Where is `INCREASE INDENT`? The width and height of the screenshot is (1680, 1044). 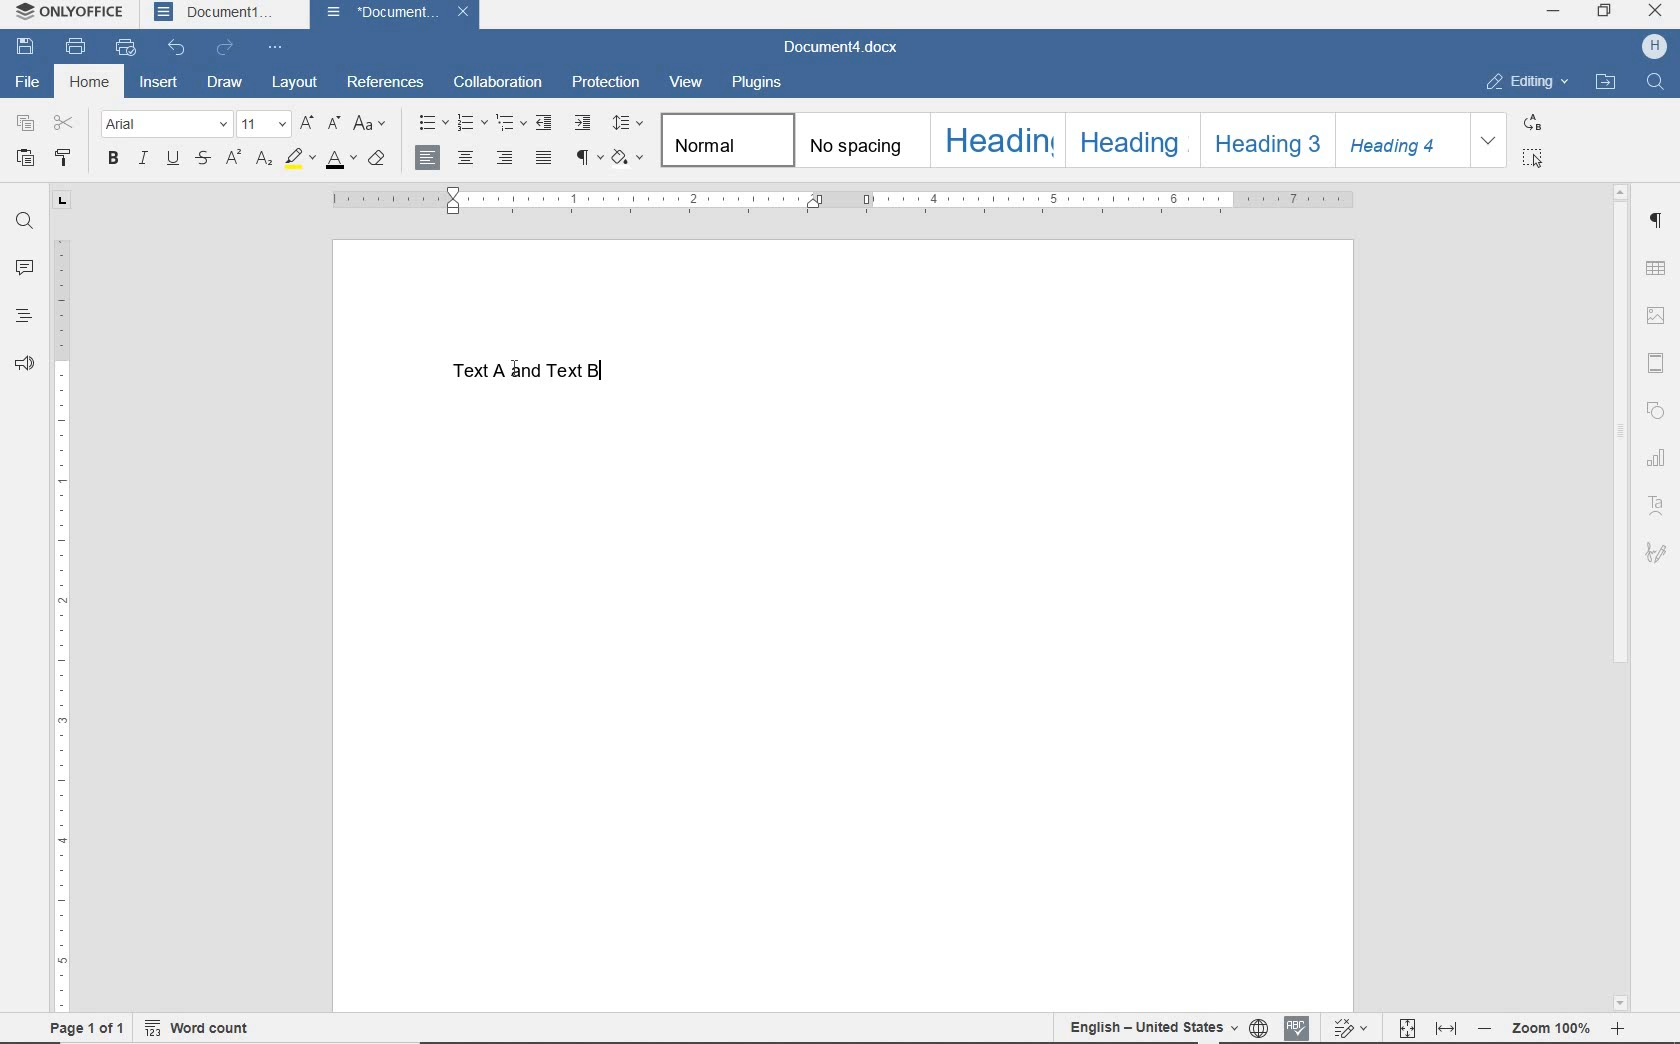 INCREASE INDENT is located at coordinates (583, 123).